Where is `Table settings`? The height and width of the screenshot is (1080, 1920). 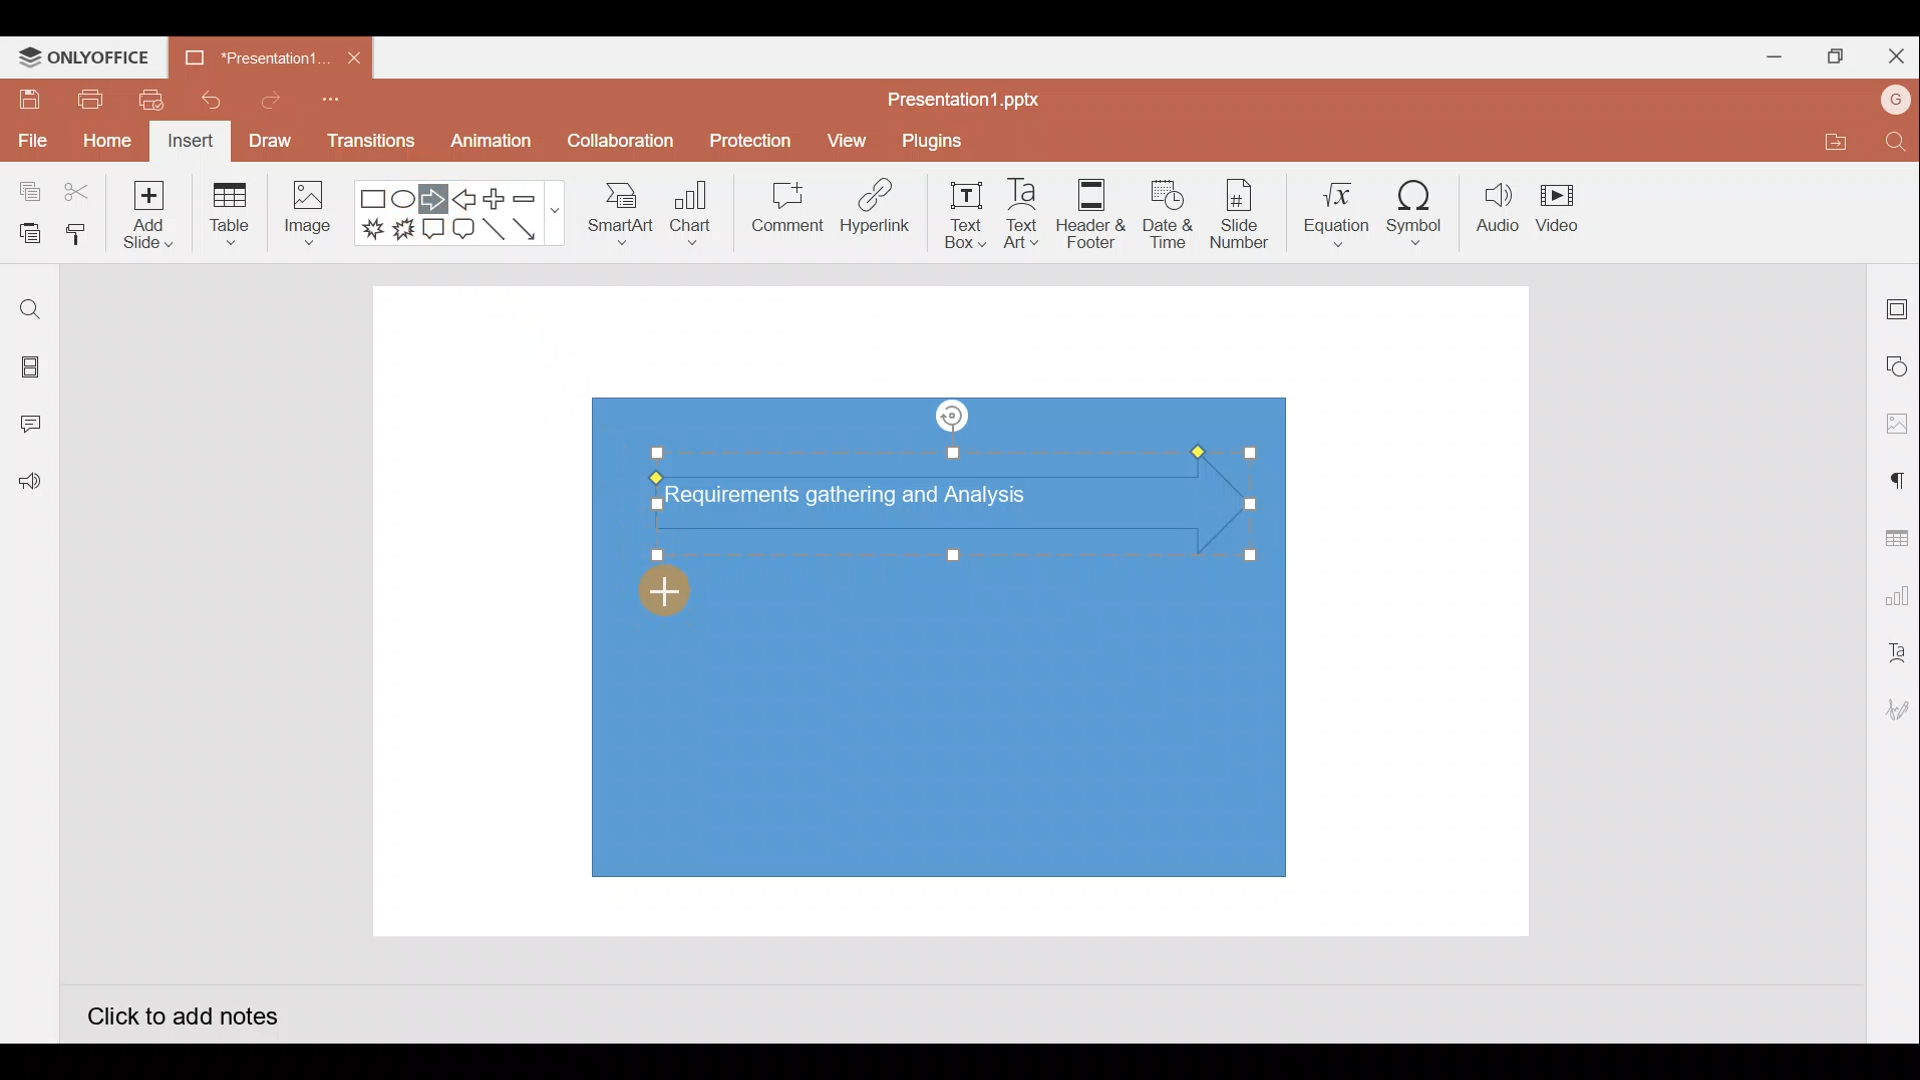
Table settings is located at coordinates (1892, 536).